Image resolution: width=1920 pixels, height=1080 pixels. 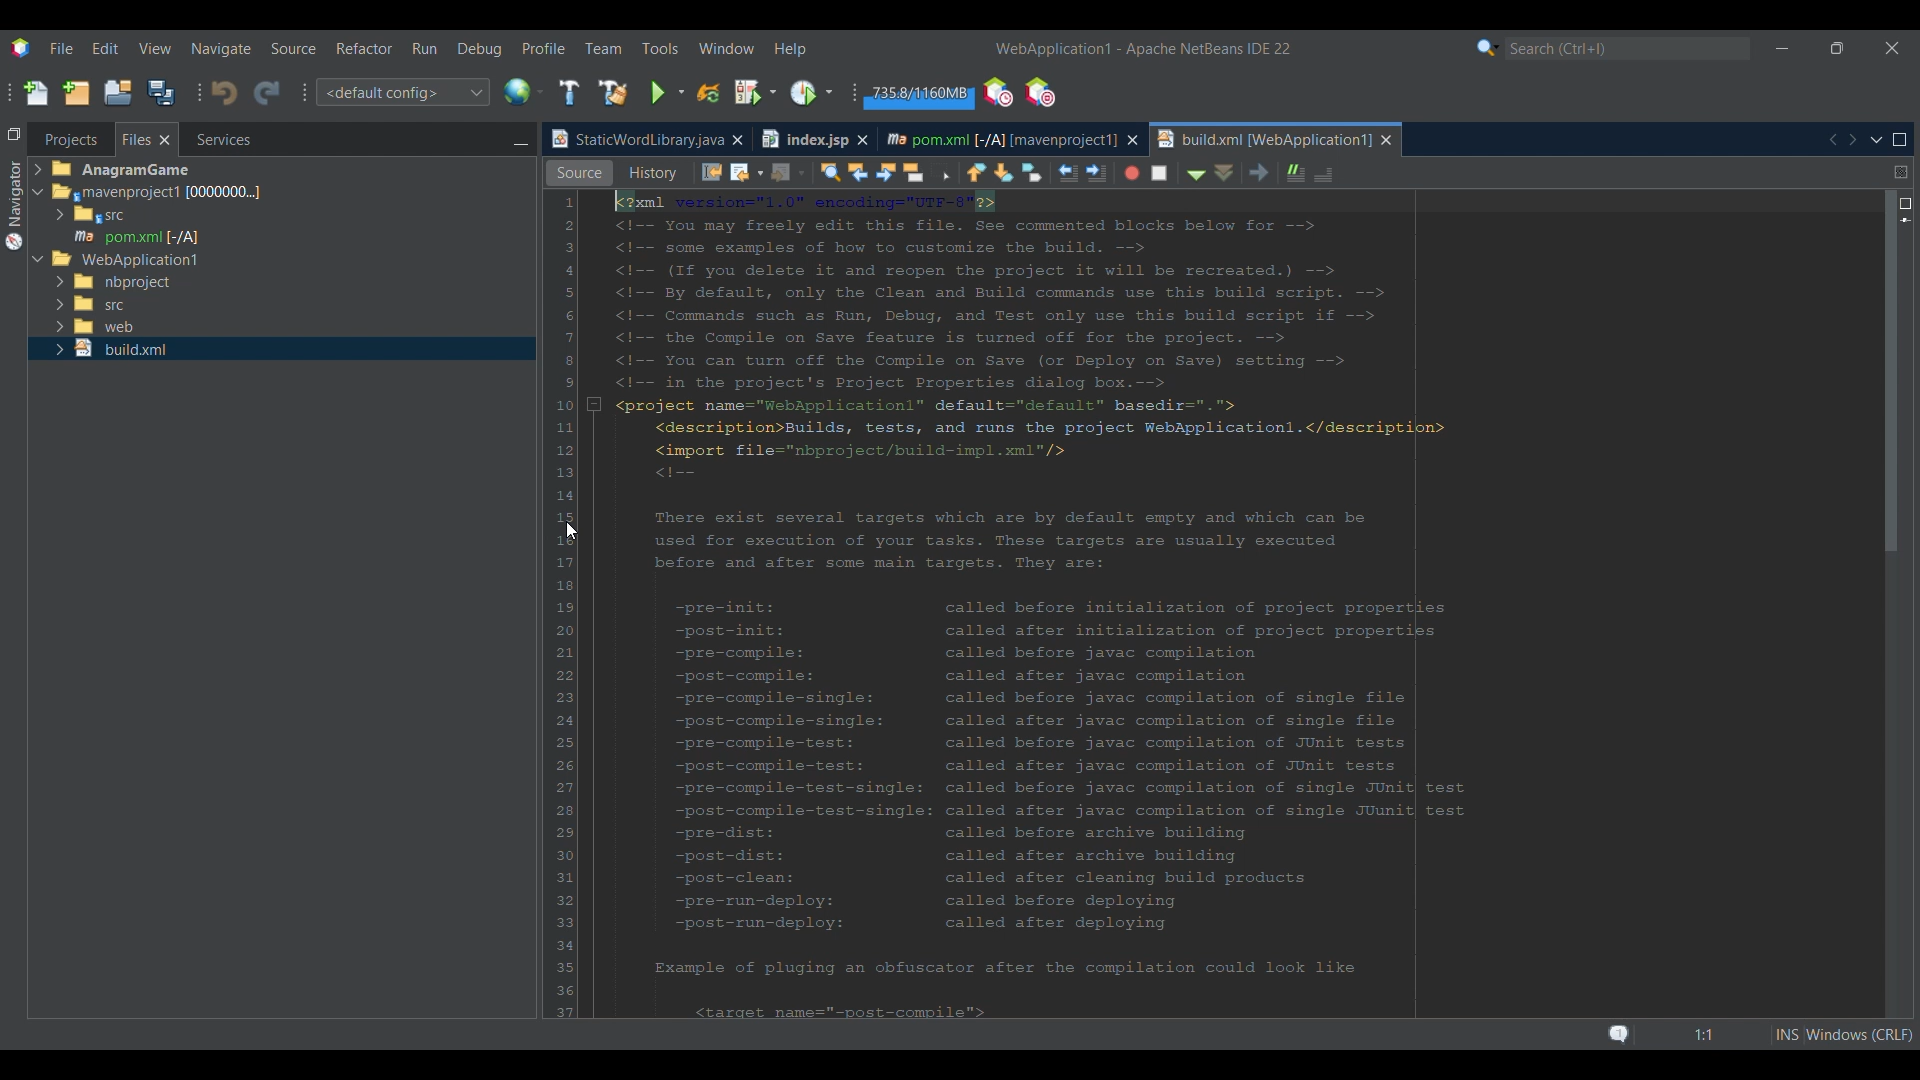 What do you see at coordinates (76, 92) in the screenshot?
I see `New project` at bounding box center [76, 92].